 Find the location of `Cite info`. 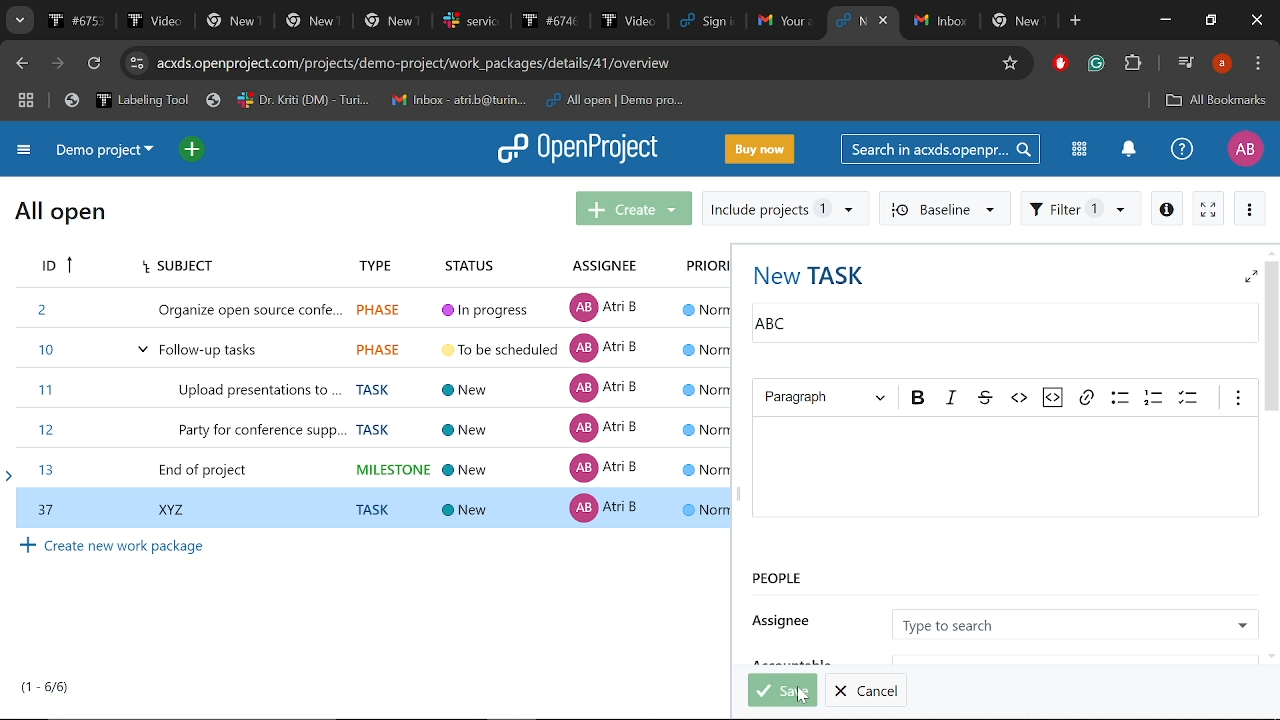

Cite info is located at coordinates (137, 63).